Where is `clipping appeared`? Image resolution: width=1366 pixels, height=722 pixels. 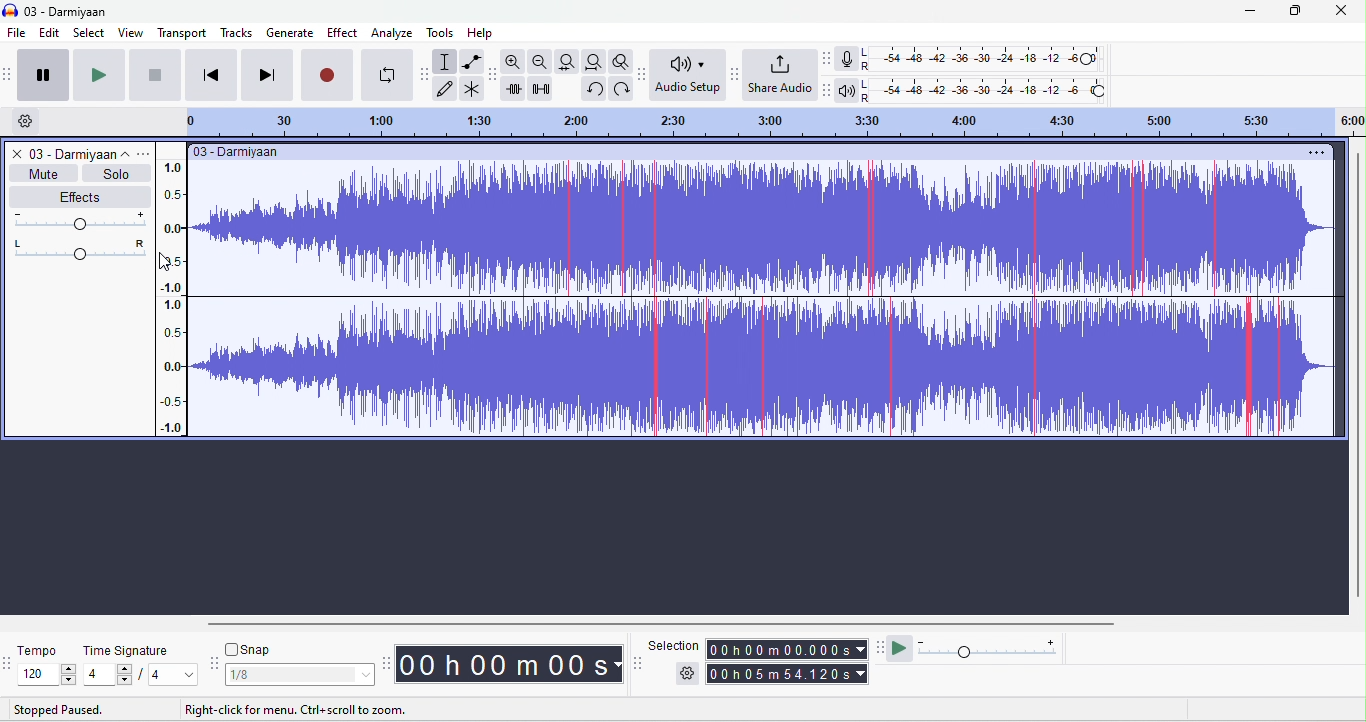 clipping appeared is located at coordinates (765, 299).